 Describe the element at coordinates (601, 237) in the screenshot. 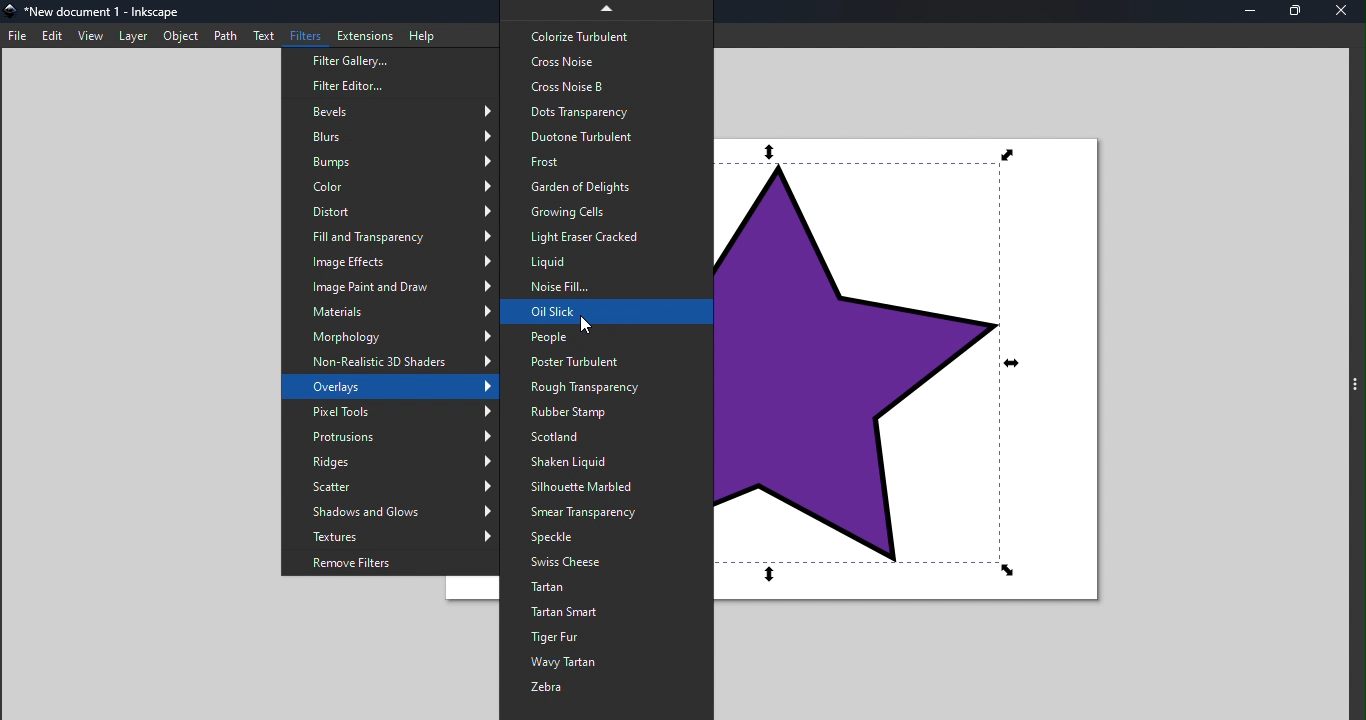

I see `Light eraser cracked` at that location.